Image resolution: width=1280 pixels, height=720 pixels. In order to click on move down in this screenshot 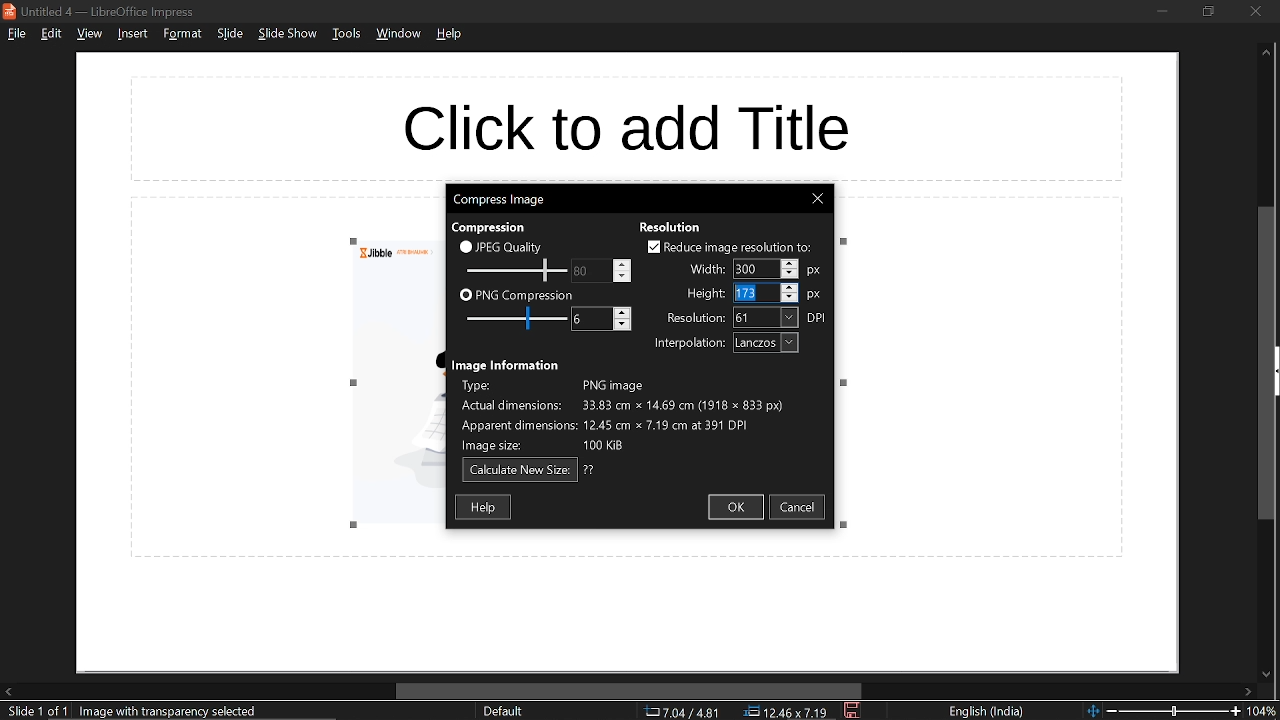, I will do `click(1264, 672)`.